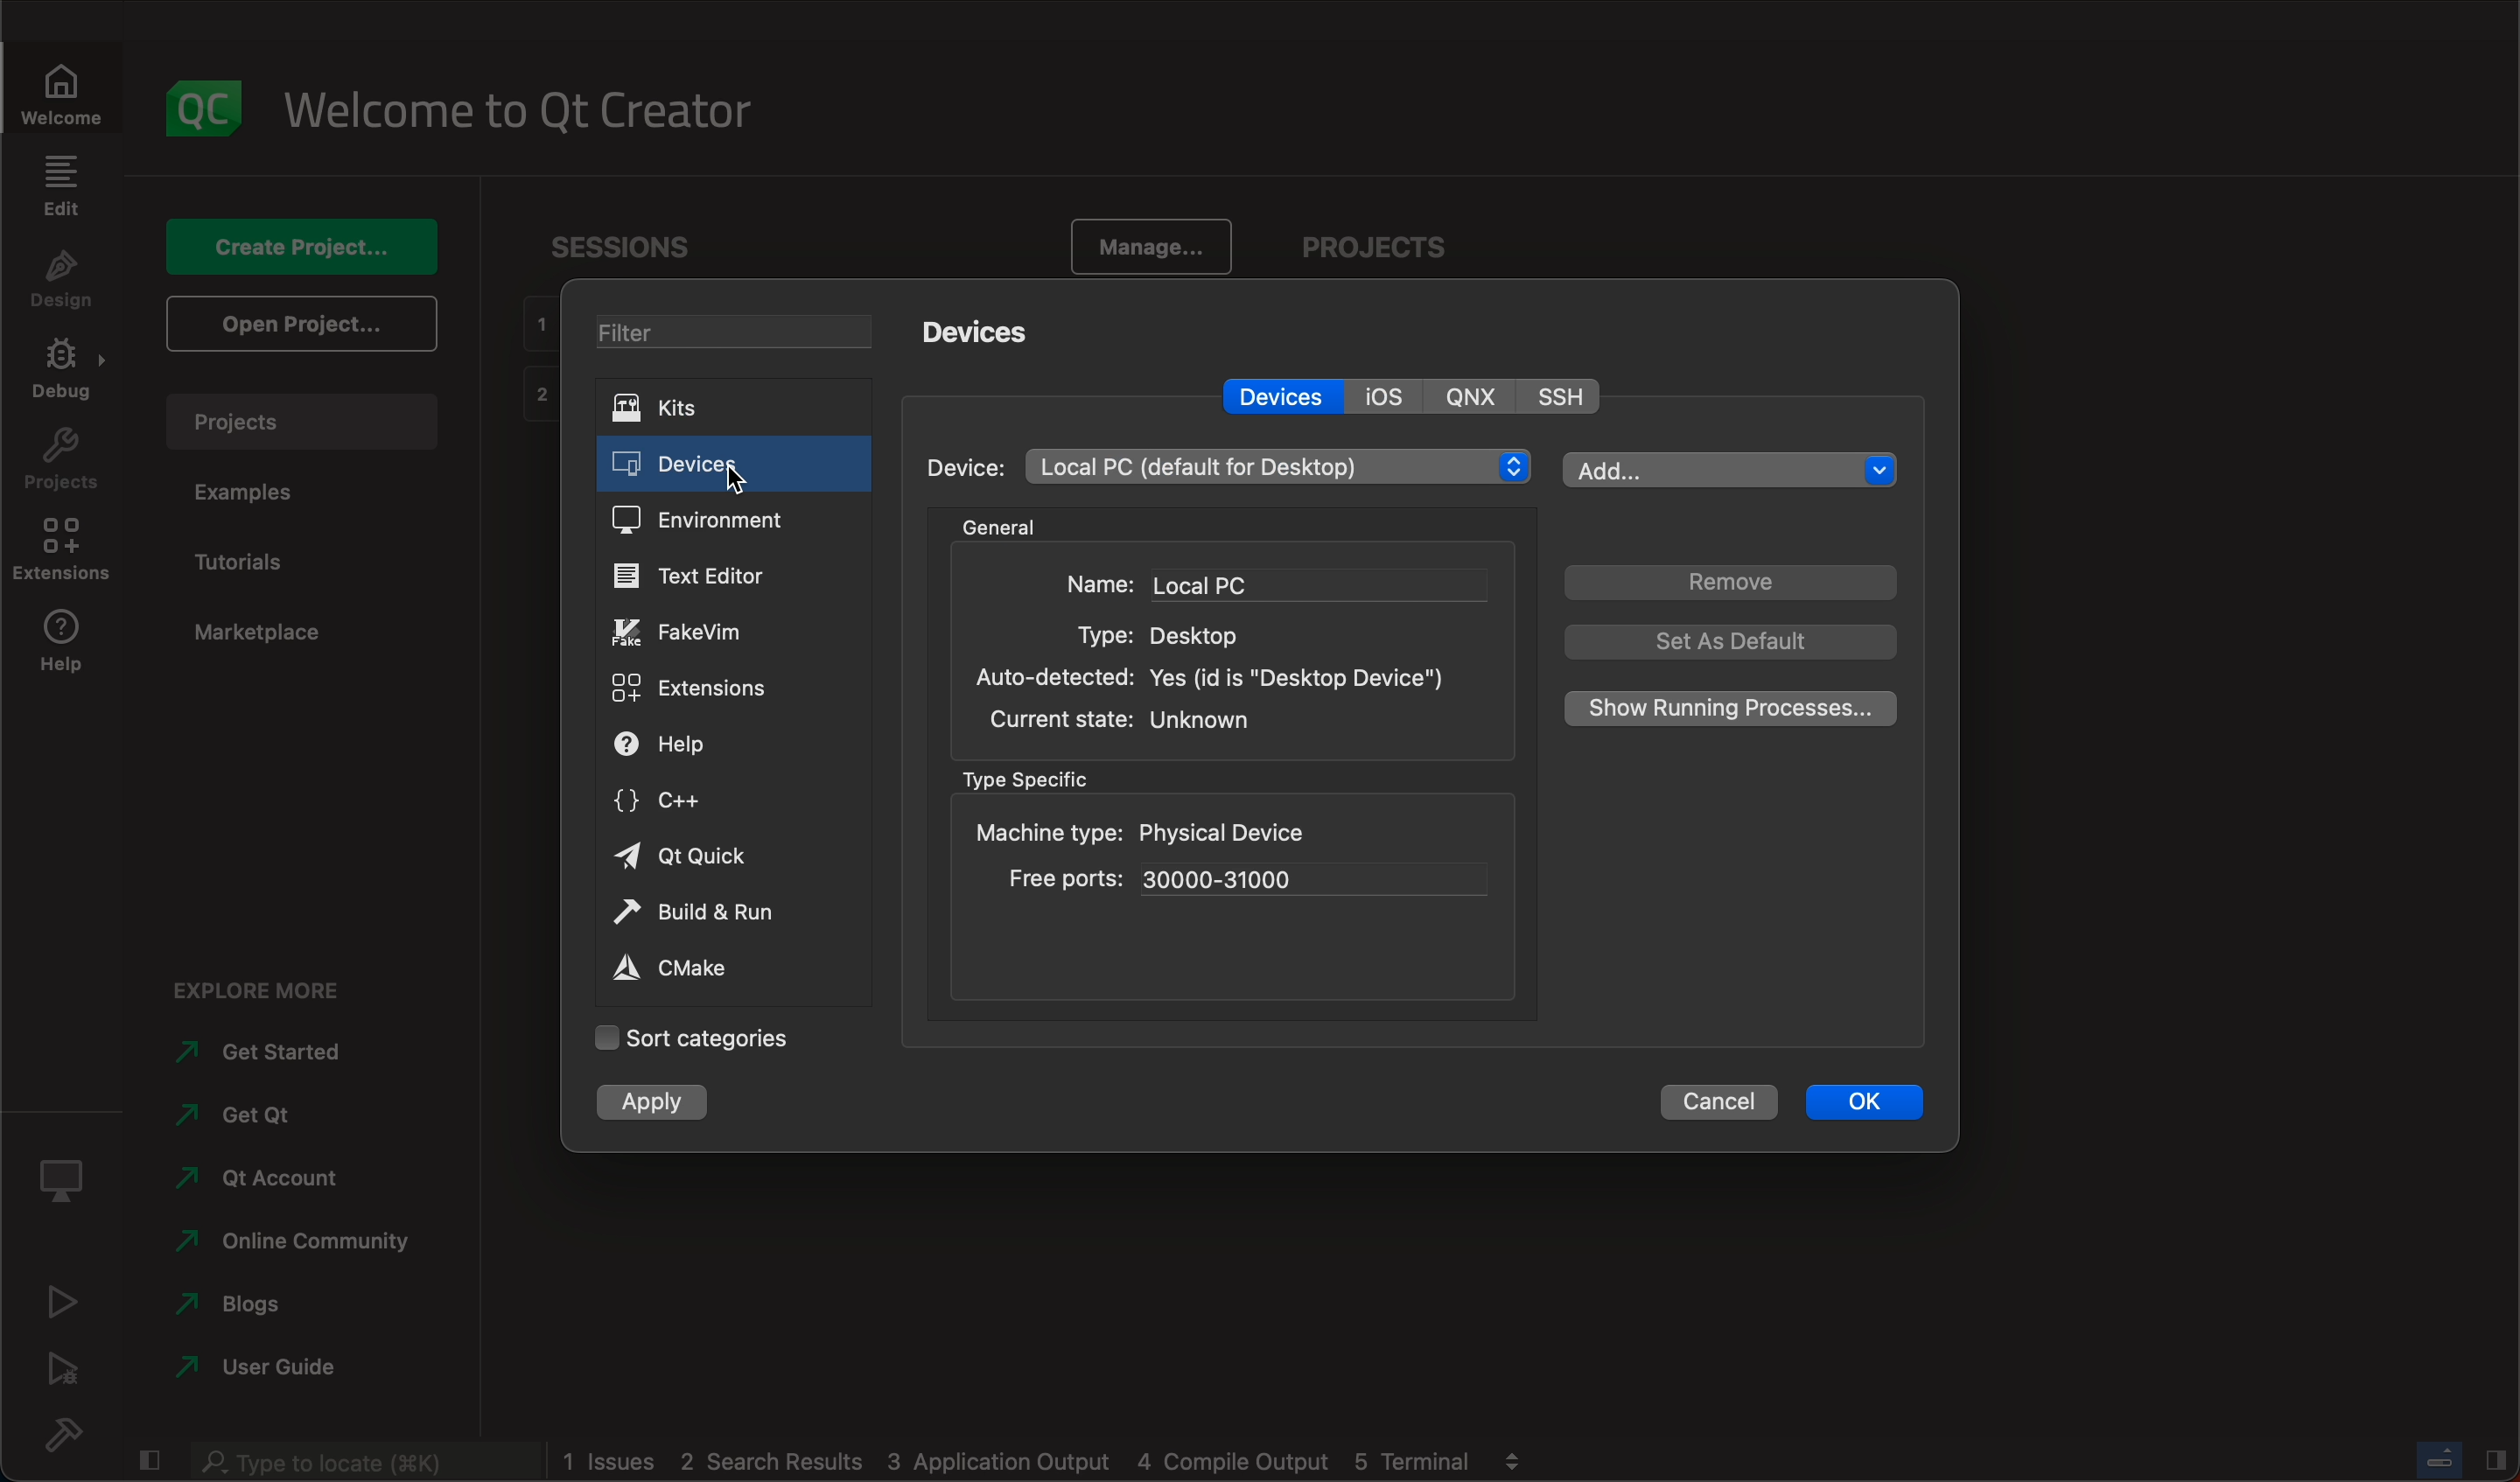 The width and height of the screenshot is (2520, 1482). Describe the element at coordinates (68, 645) in the screenshot. I see `help` at that location.